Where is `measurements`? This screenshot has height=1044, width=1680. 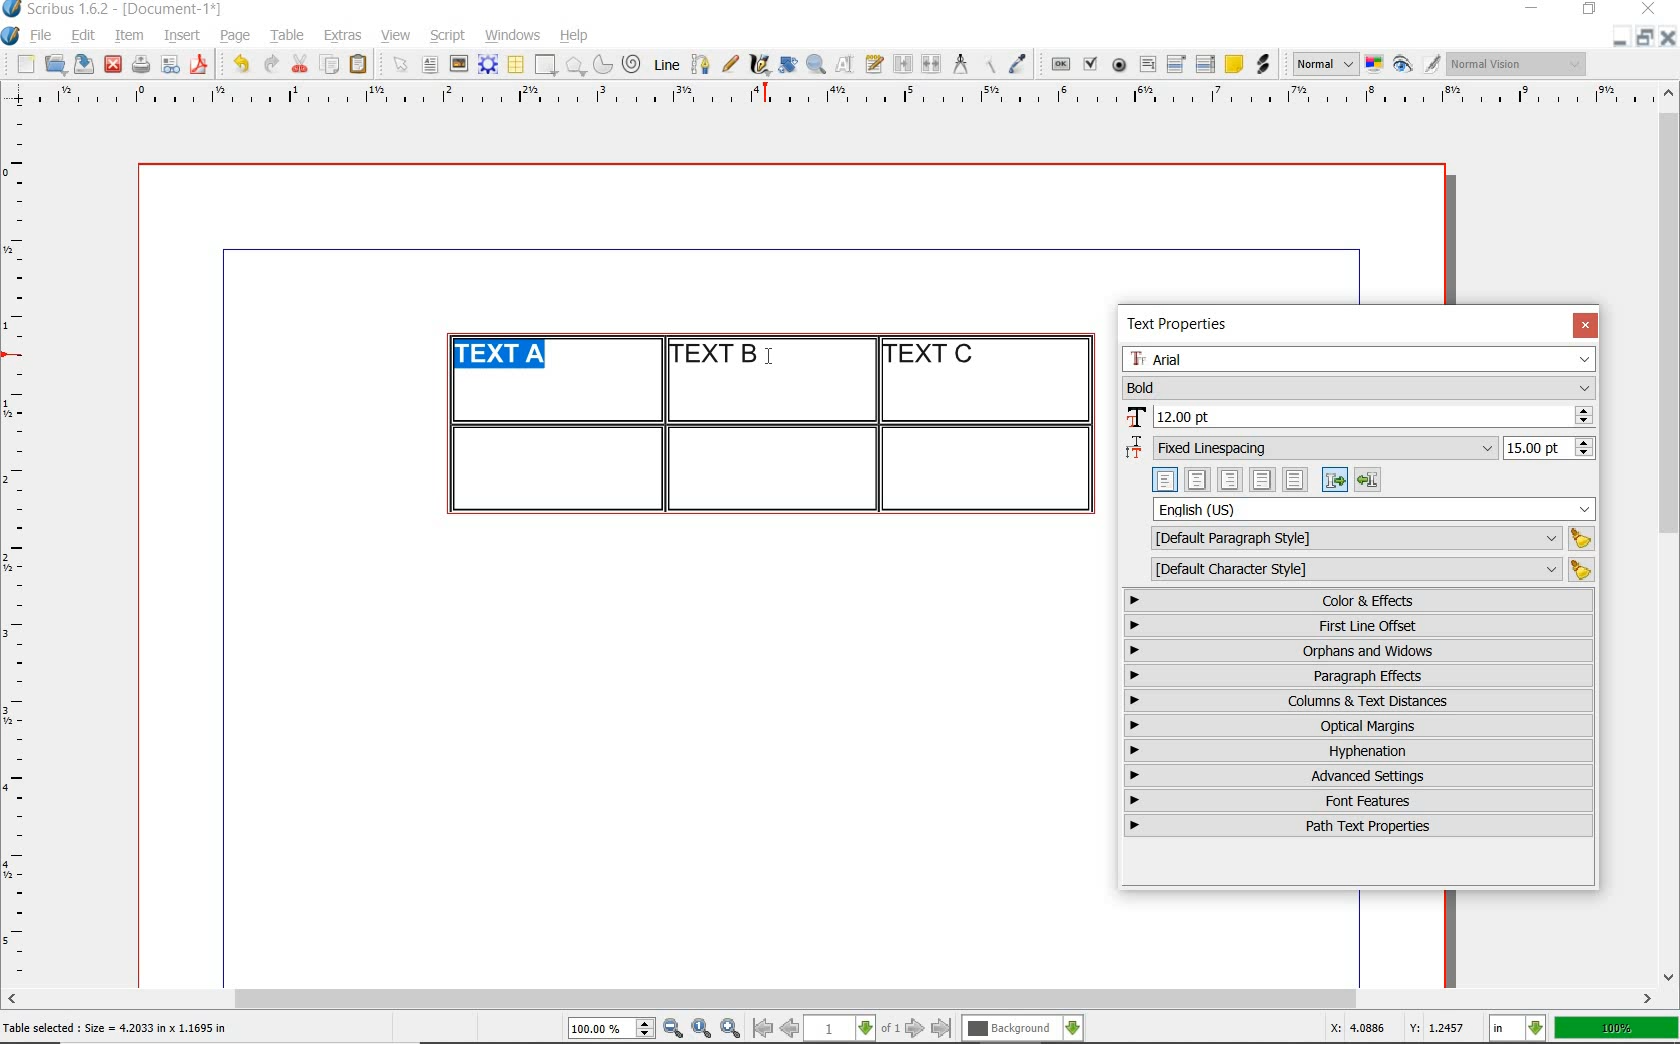
measurements is located at coordinates (960, 65).